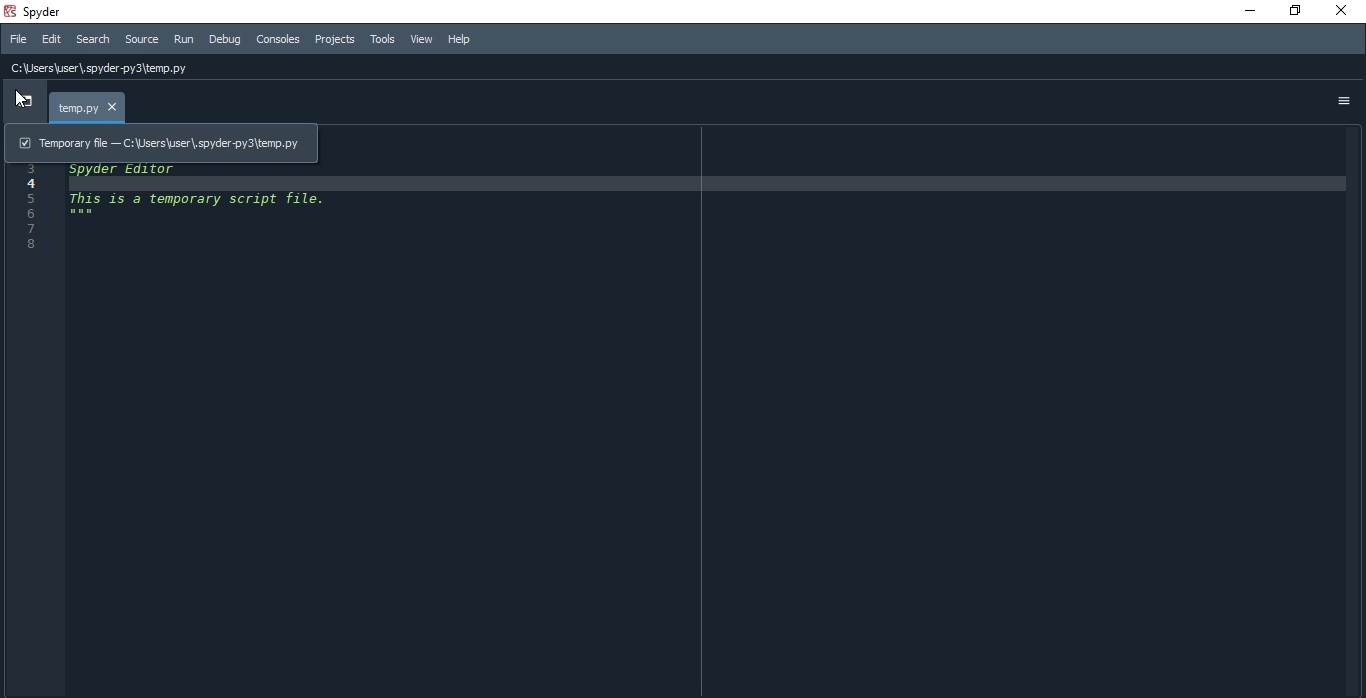 This screenshot has height=698, width=1366. I want to click on options, so click(1340, 102).